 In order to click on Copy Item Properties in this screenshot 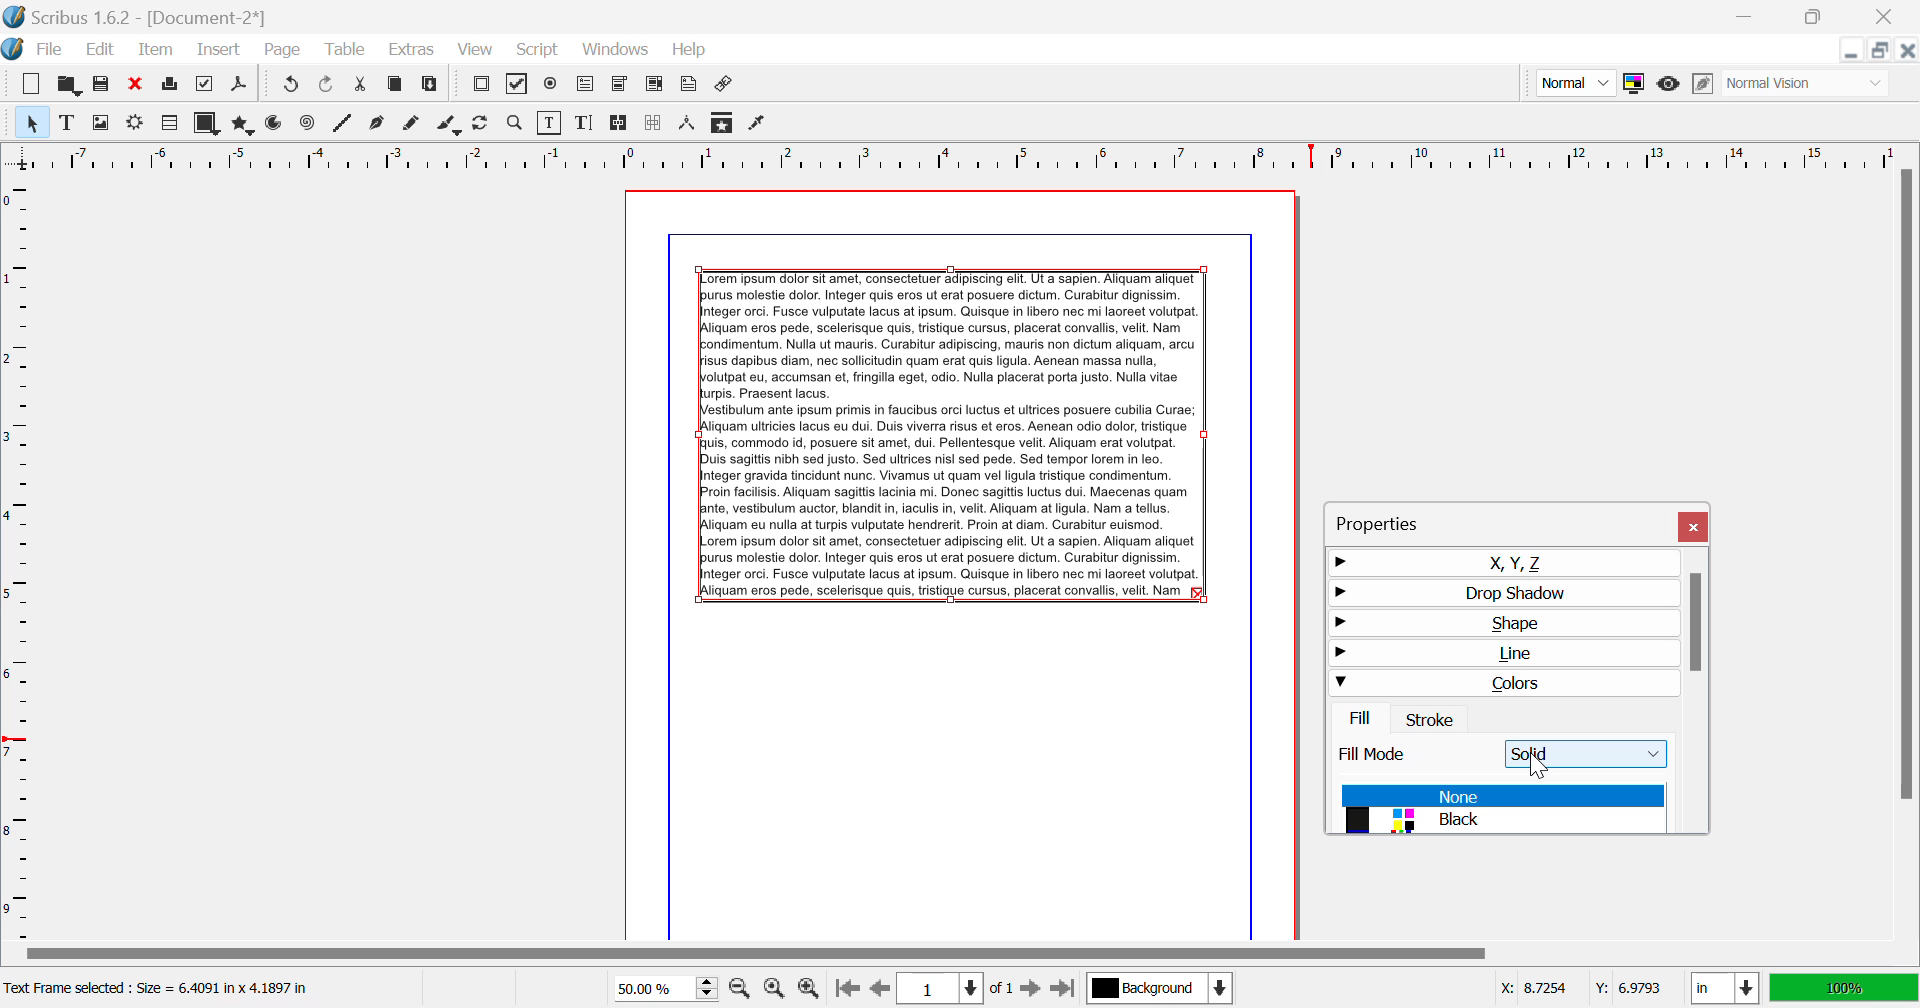, I will do `click(724, 122)`.